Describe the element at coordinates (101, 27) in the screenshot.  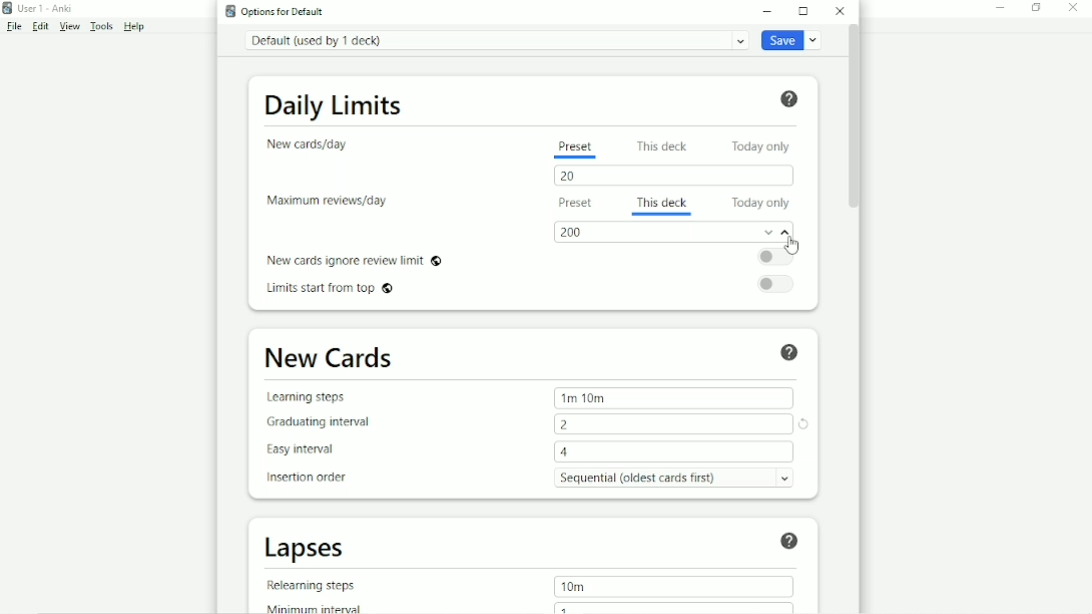
I see `Tools` at that location.